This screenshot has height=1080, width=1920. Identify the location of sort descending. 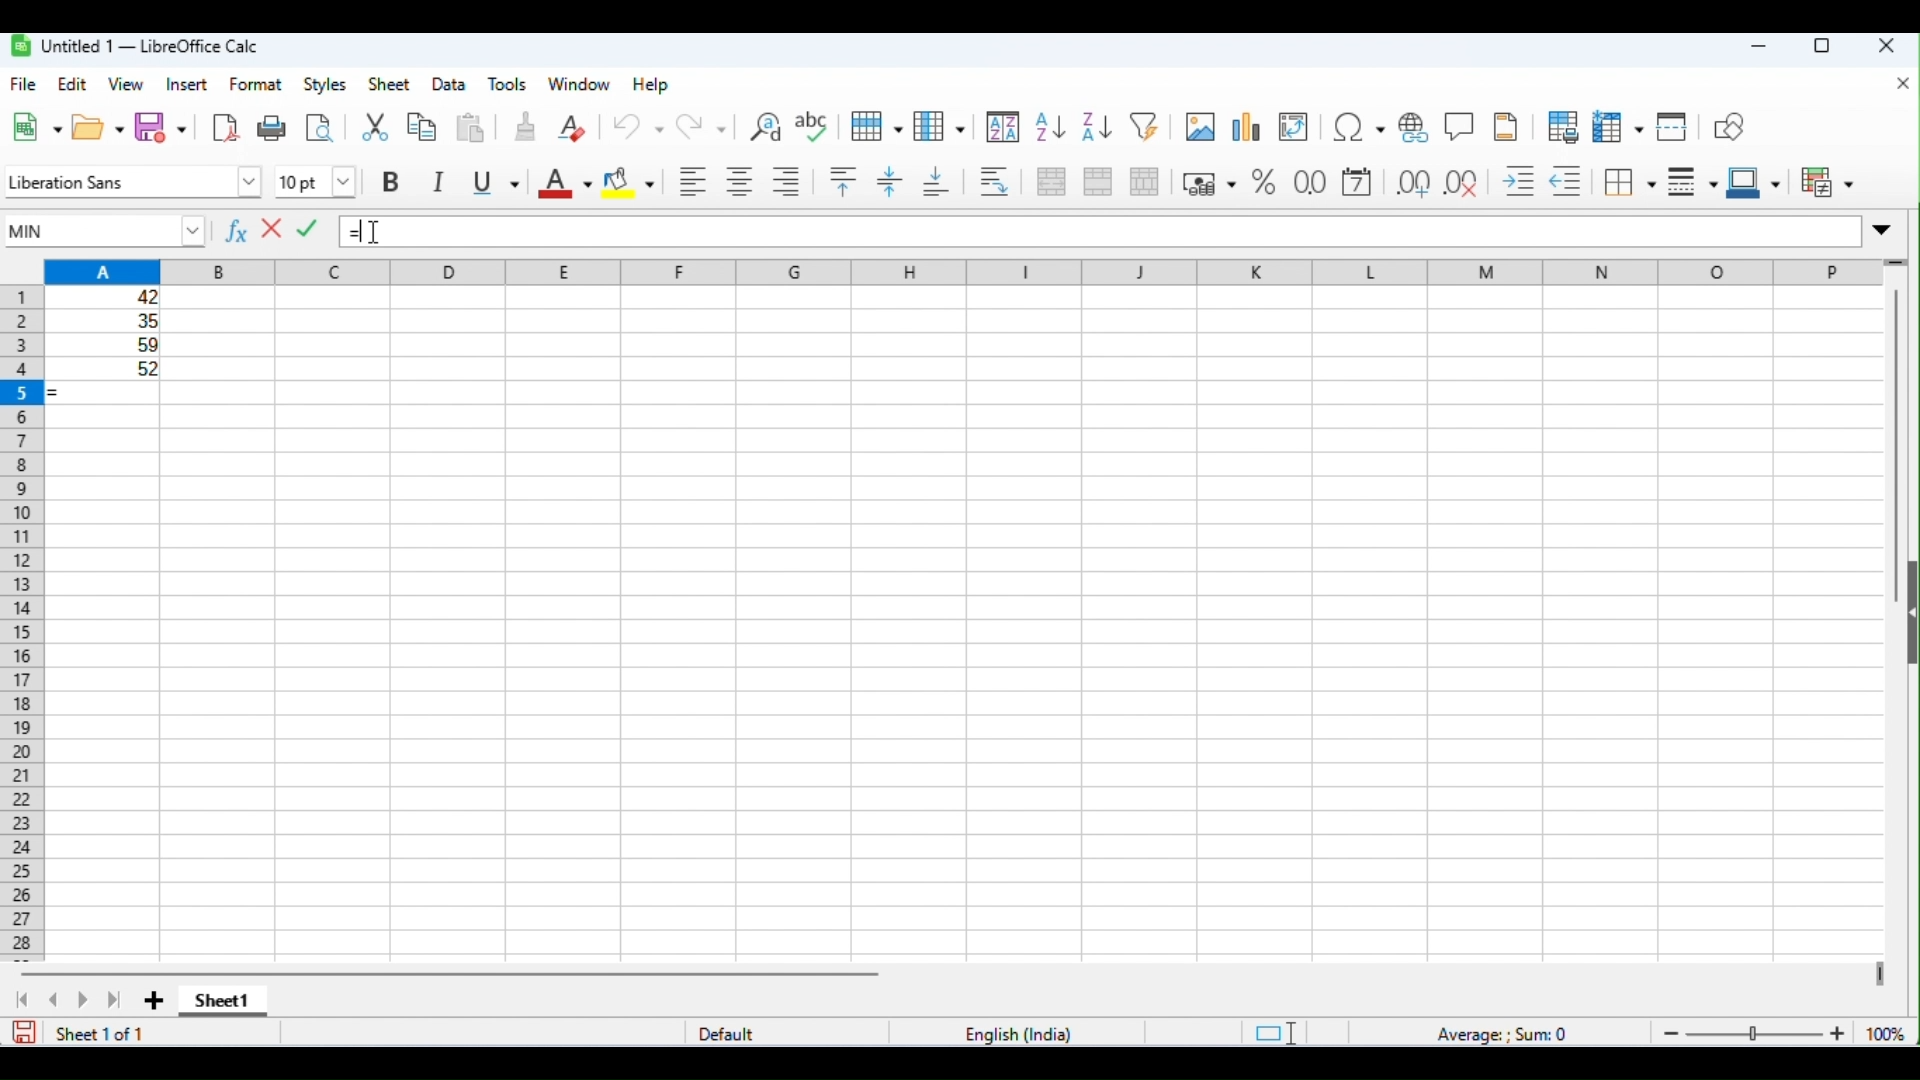
(1094, 126).